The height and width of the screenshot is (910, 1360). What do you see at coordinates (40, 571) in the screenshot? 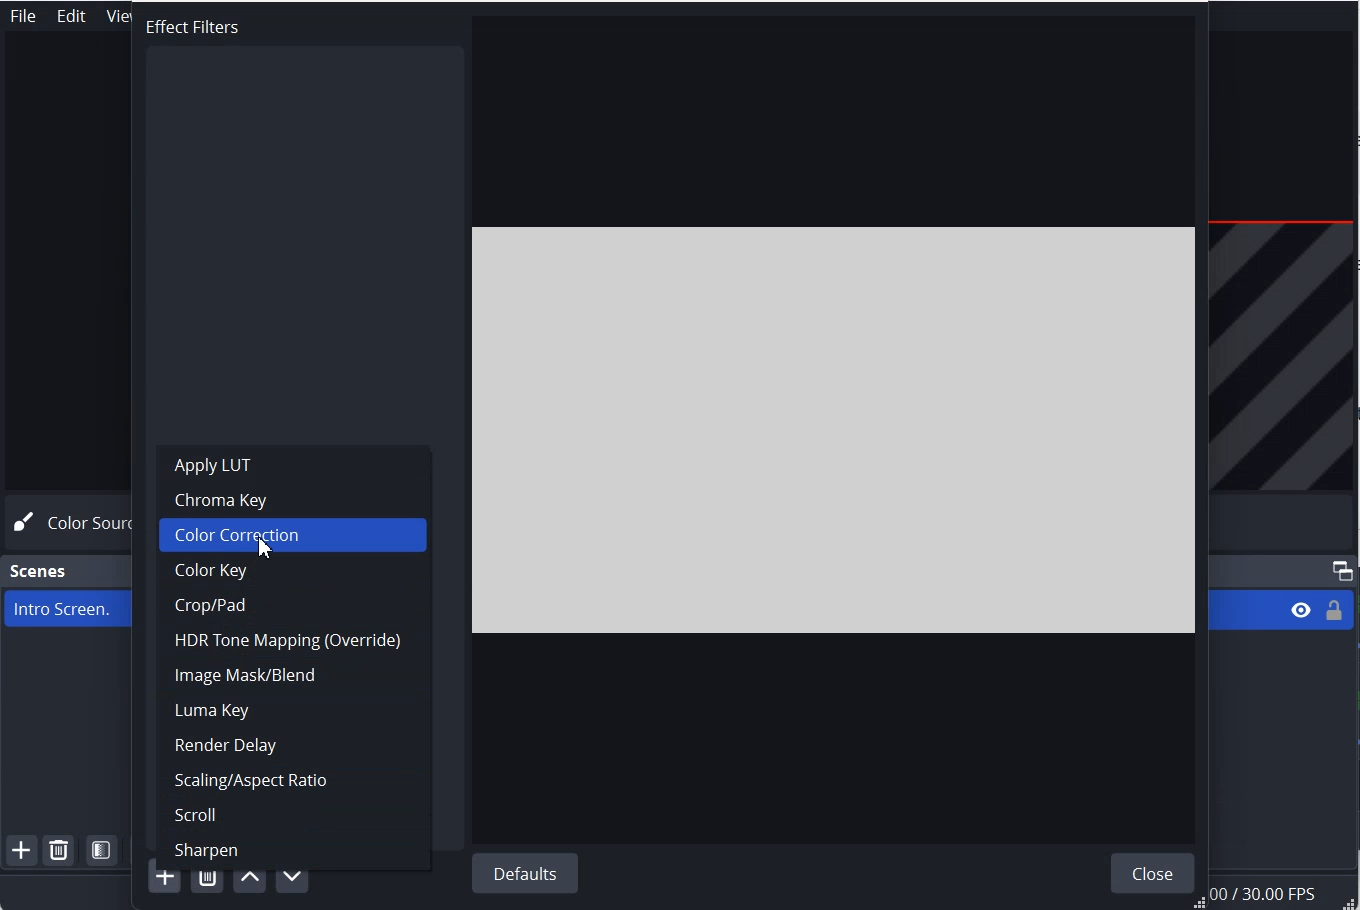
I see `Scene` at bounding box center [40, 571].